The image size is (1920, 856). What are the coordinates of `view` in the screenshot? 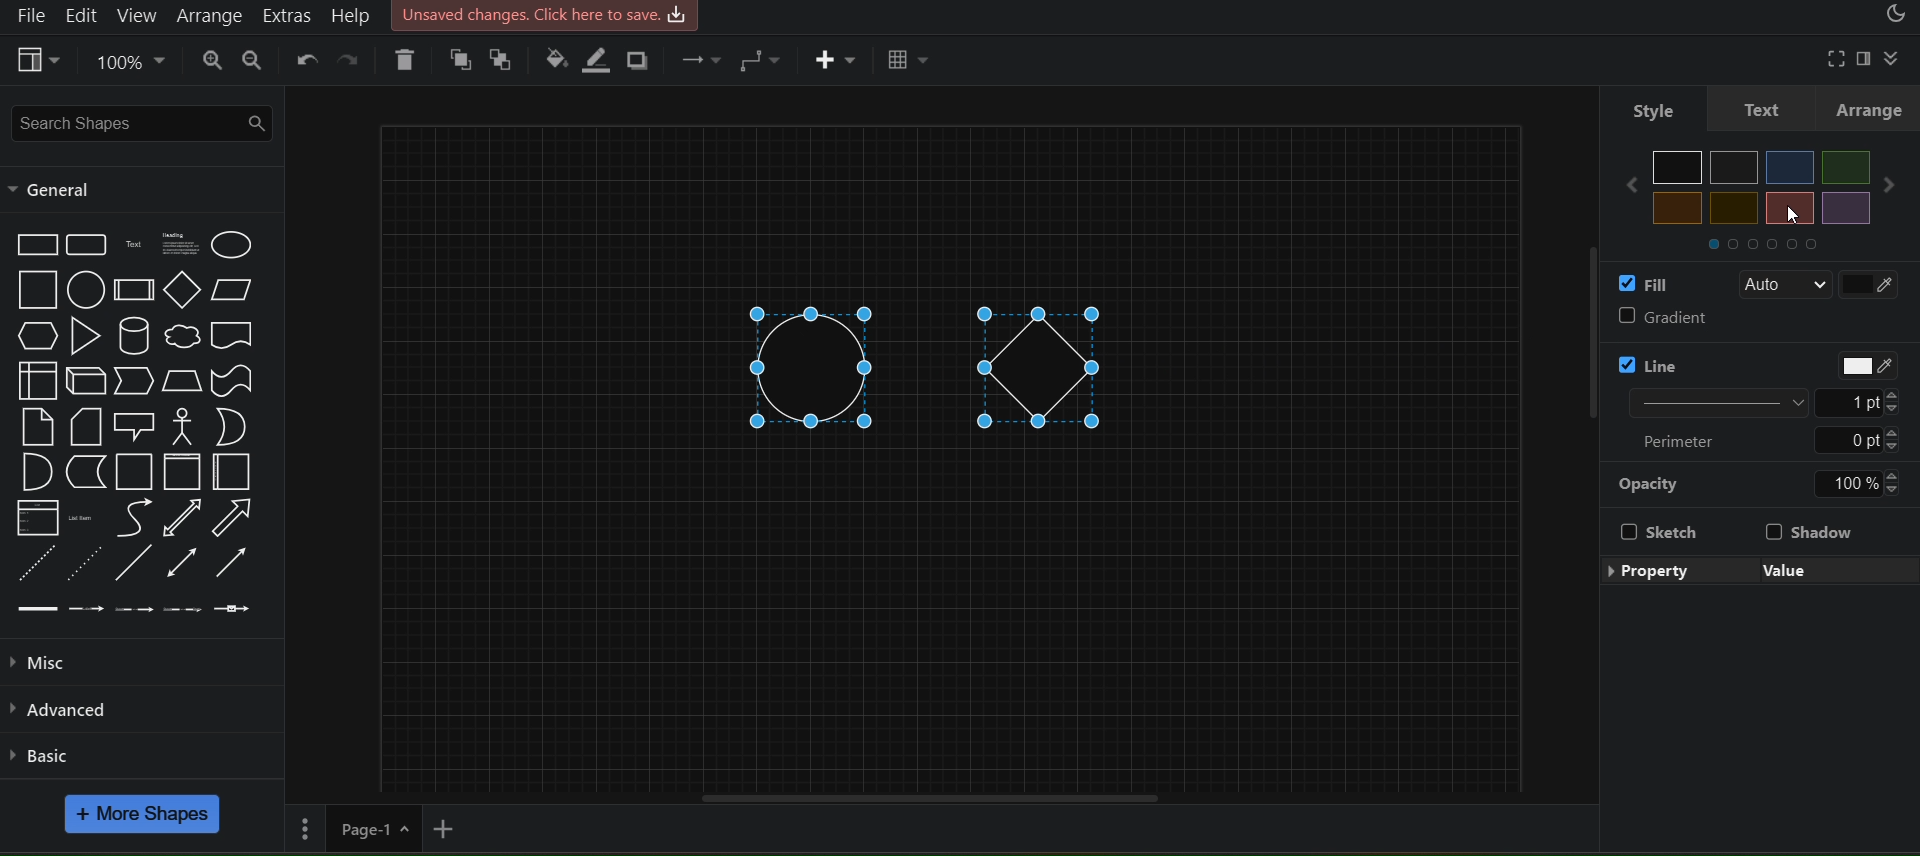 It's located at (38, 61).